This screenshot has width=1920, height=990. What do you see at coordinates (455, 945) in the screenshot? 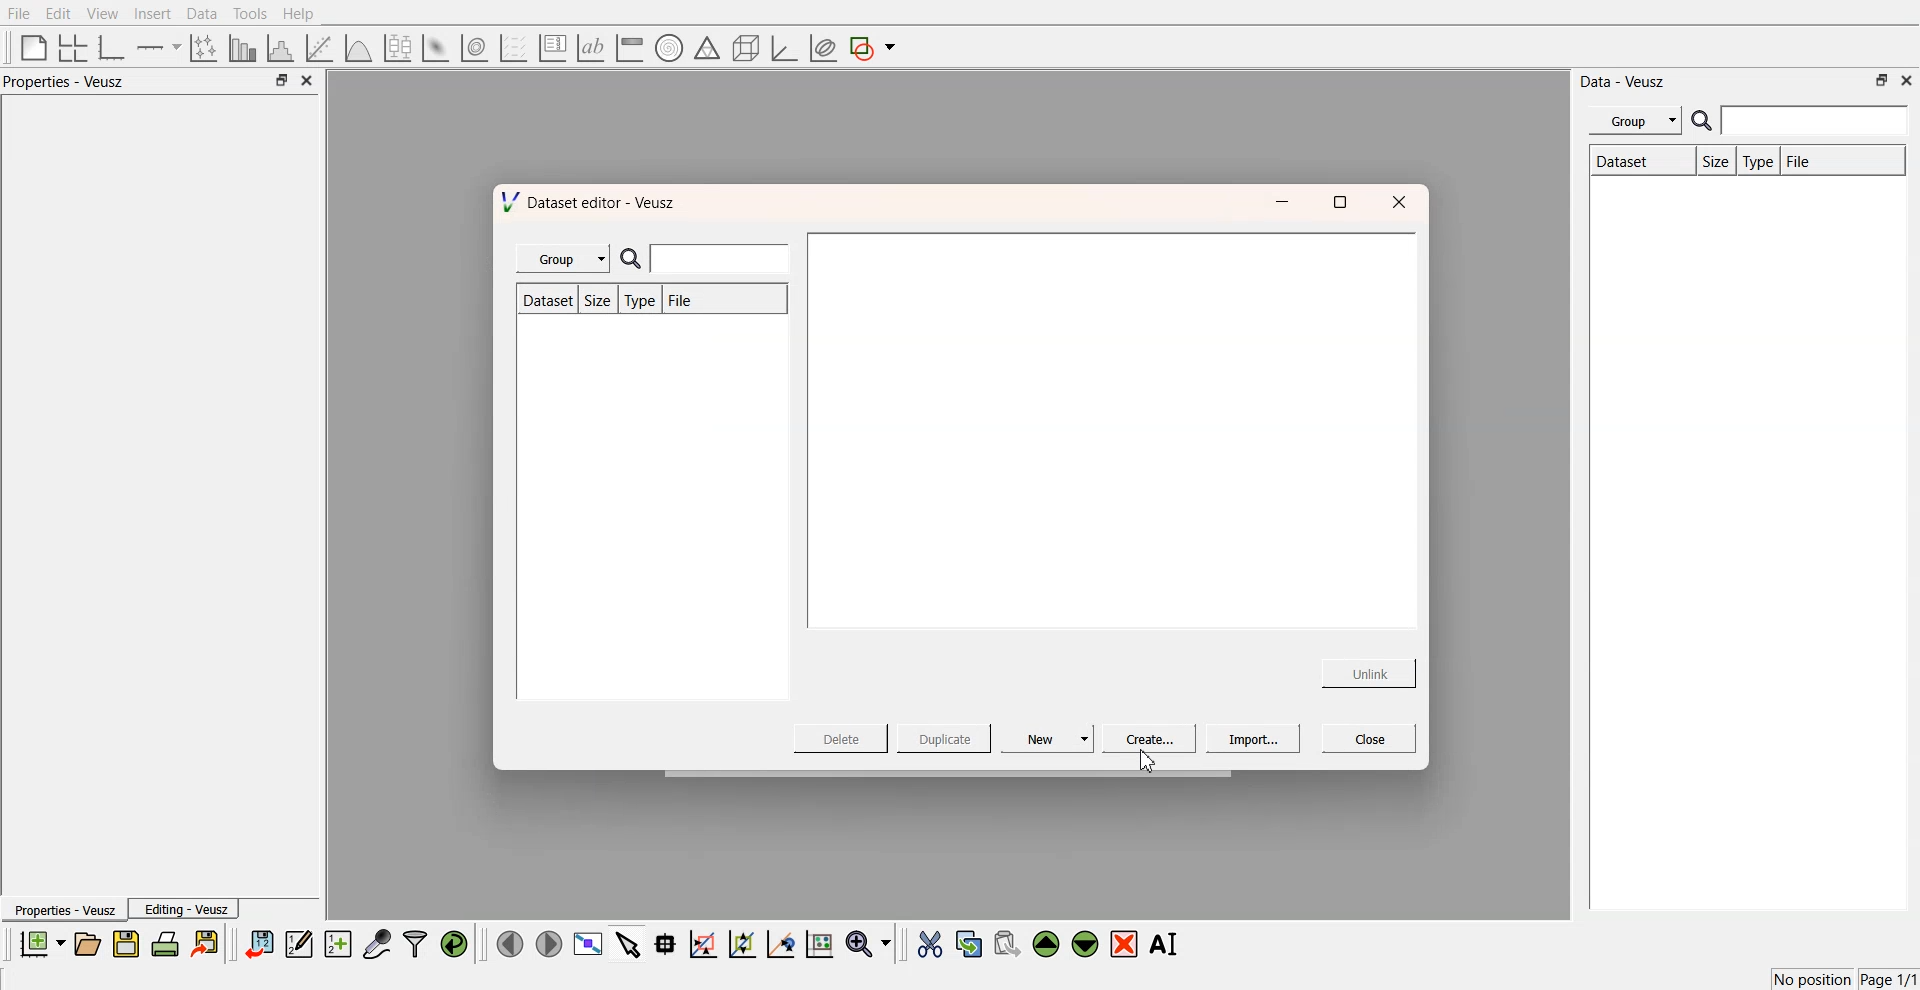
I see `reload the data points` at bounding box center [455, 945].